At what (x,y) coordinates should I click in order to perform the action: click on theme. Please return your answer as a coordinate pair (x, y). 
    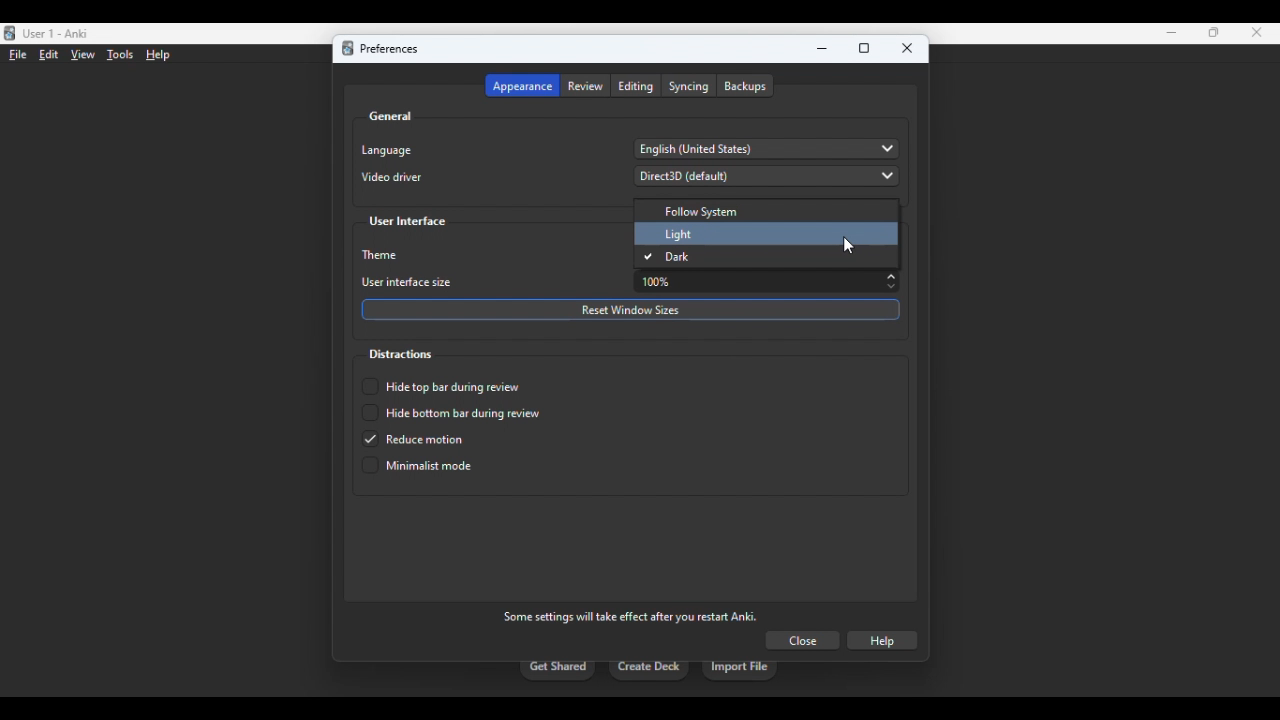
    Looking at the image, I should click on (382, 255).